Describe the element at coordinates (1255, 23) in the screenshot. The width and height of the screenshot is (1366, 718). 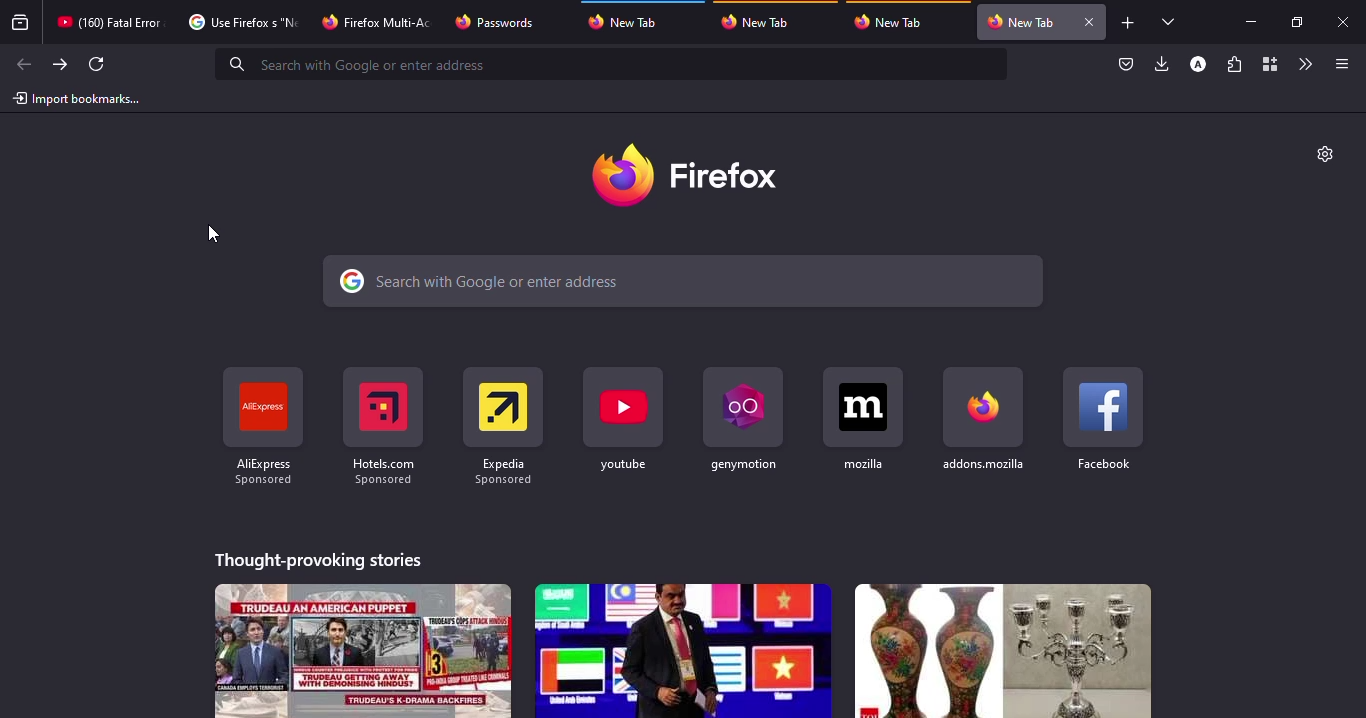
I see `minimize` at that location.